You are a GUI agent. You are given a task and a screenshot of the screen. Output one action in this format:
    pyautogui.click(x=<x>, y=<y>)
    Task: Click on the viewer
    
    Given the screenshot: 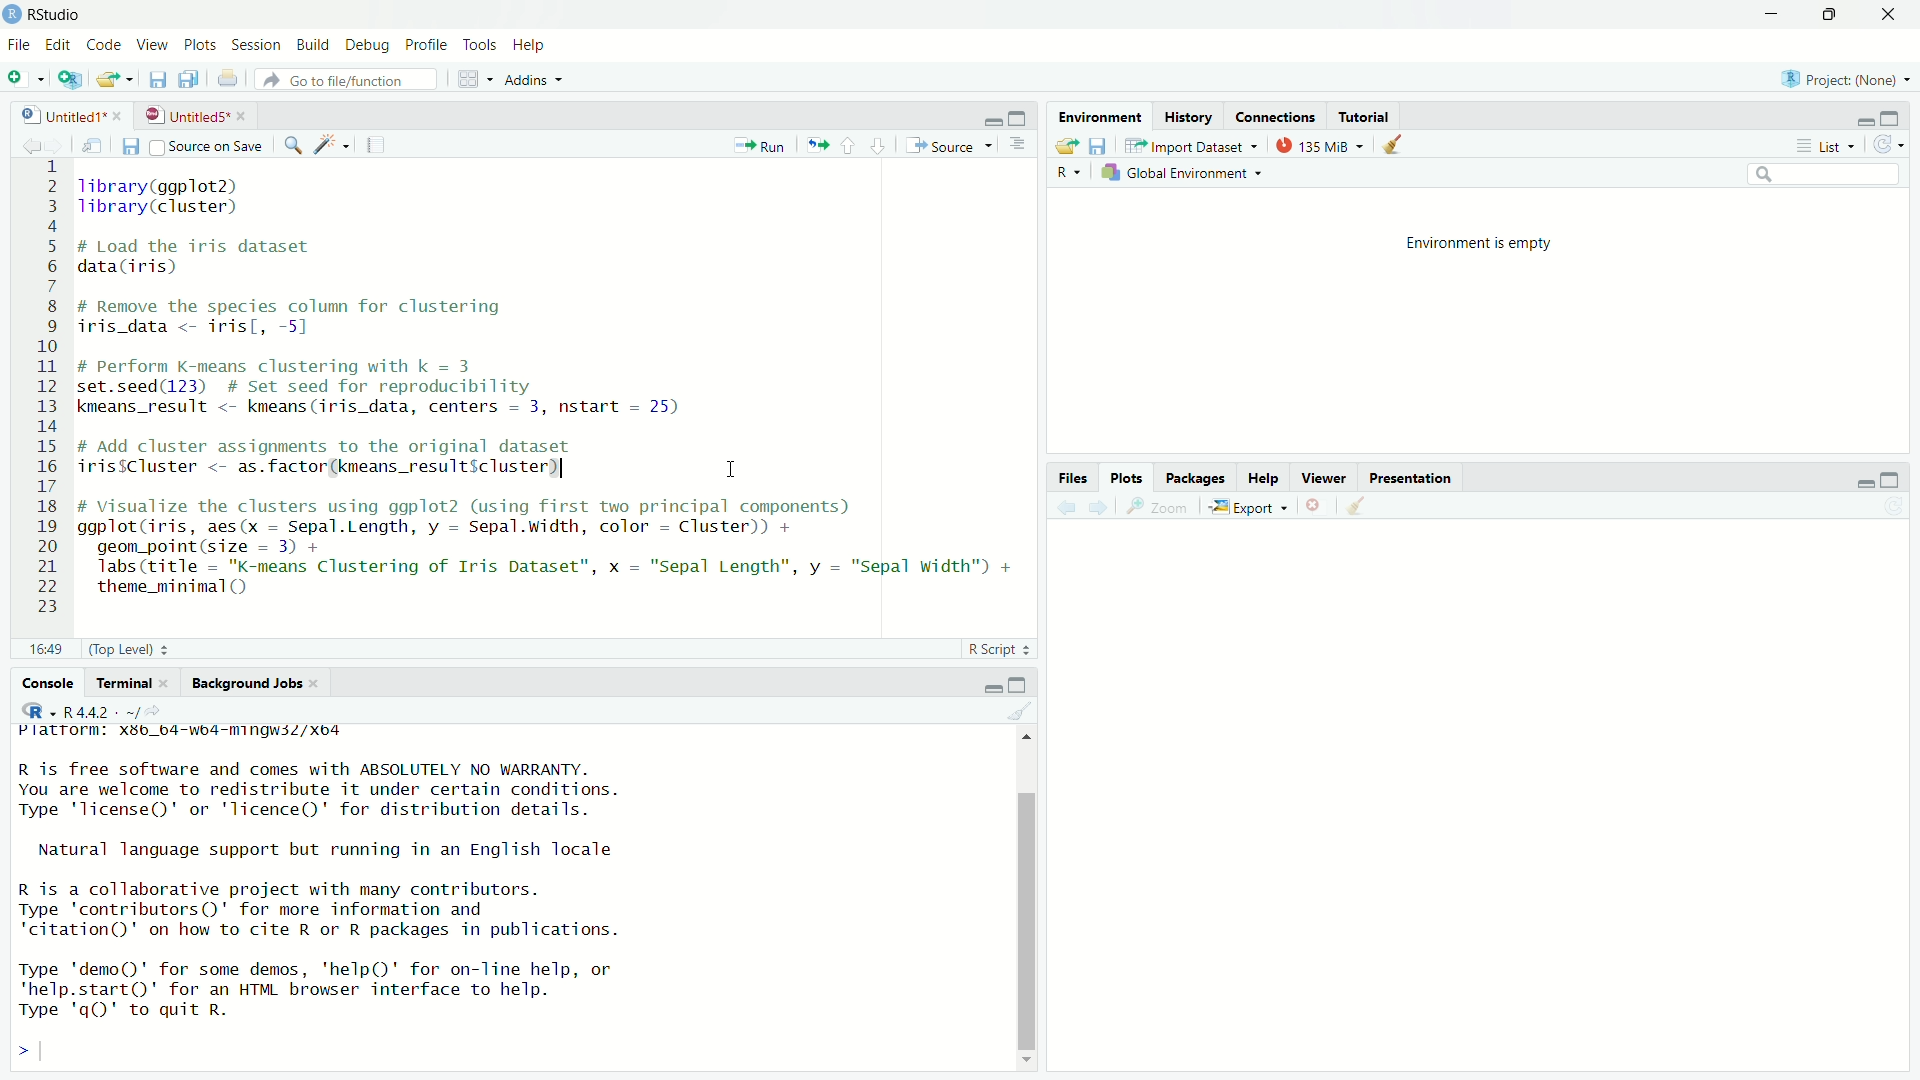 What is the action you would take?
    pyautogui.click(x=1325, y=478)
    